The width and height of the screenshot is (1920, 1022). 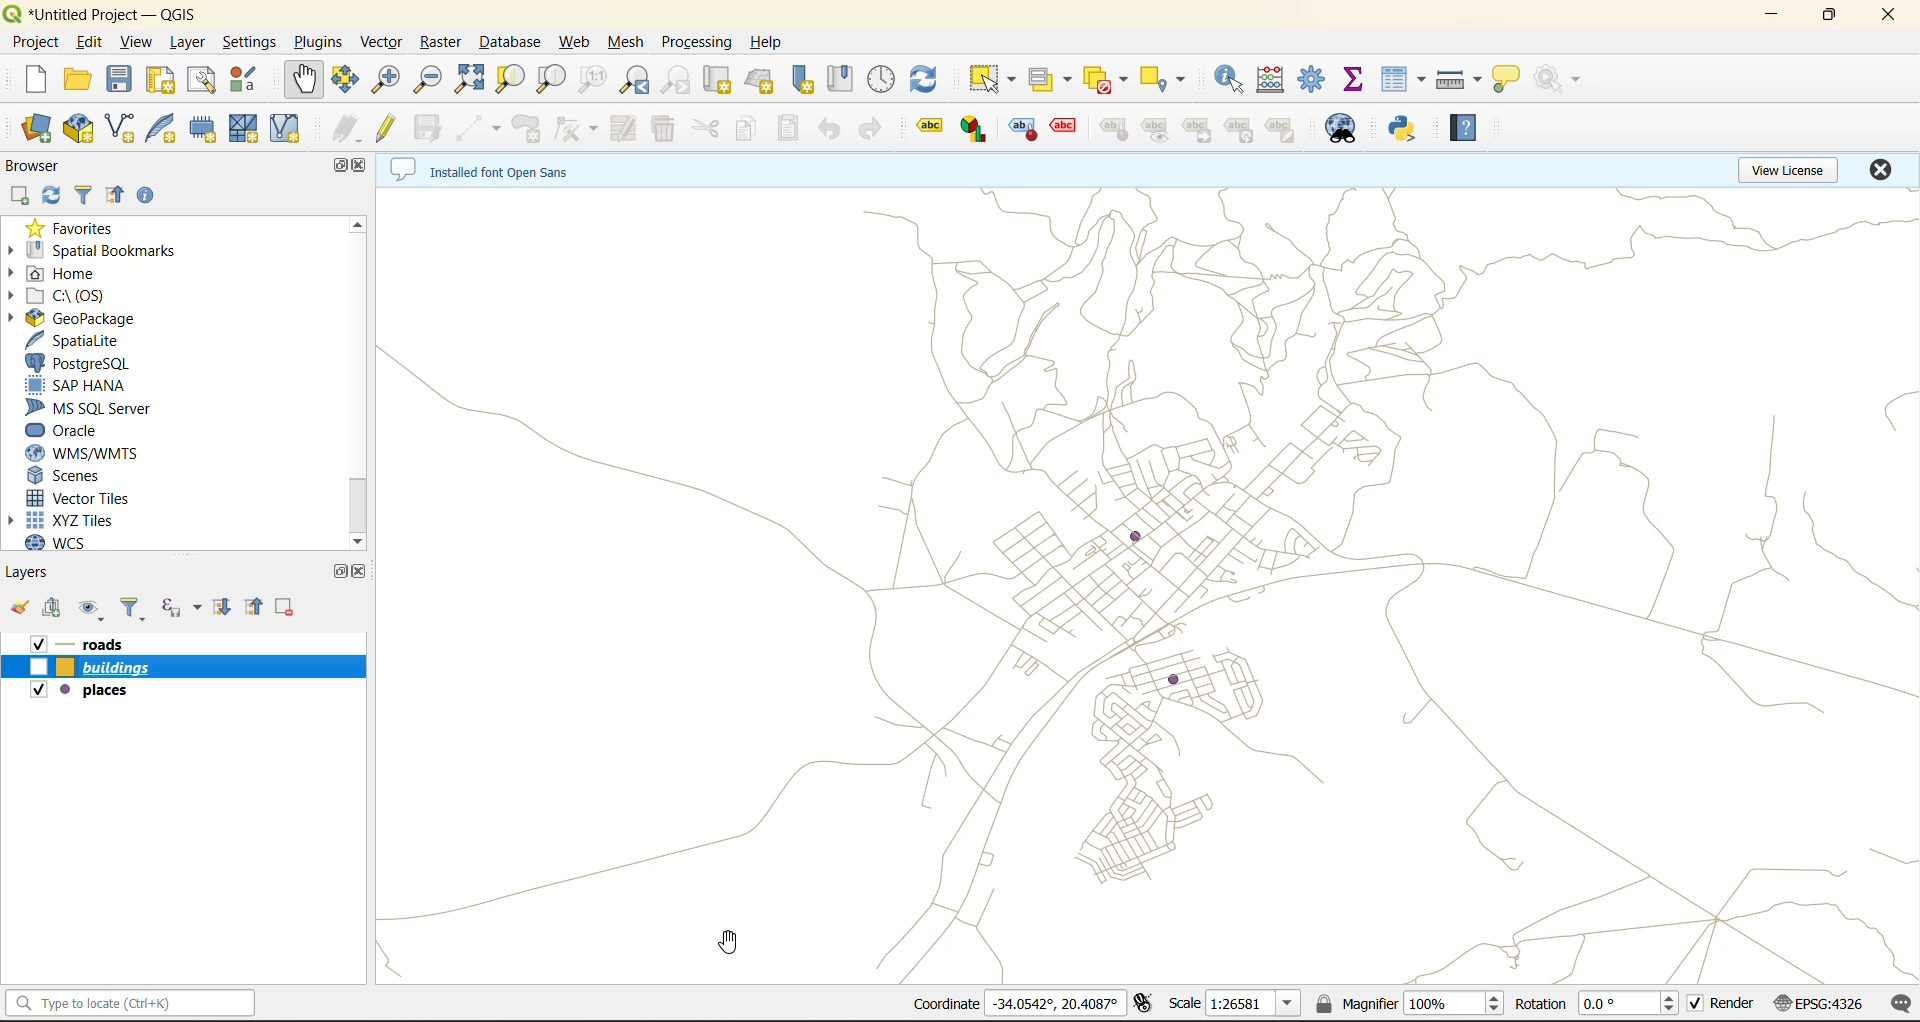 I want to click on spatial bookmarks, so click(x=112, y=250).